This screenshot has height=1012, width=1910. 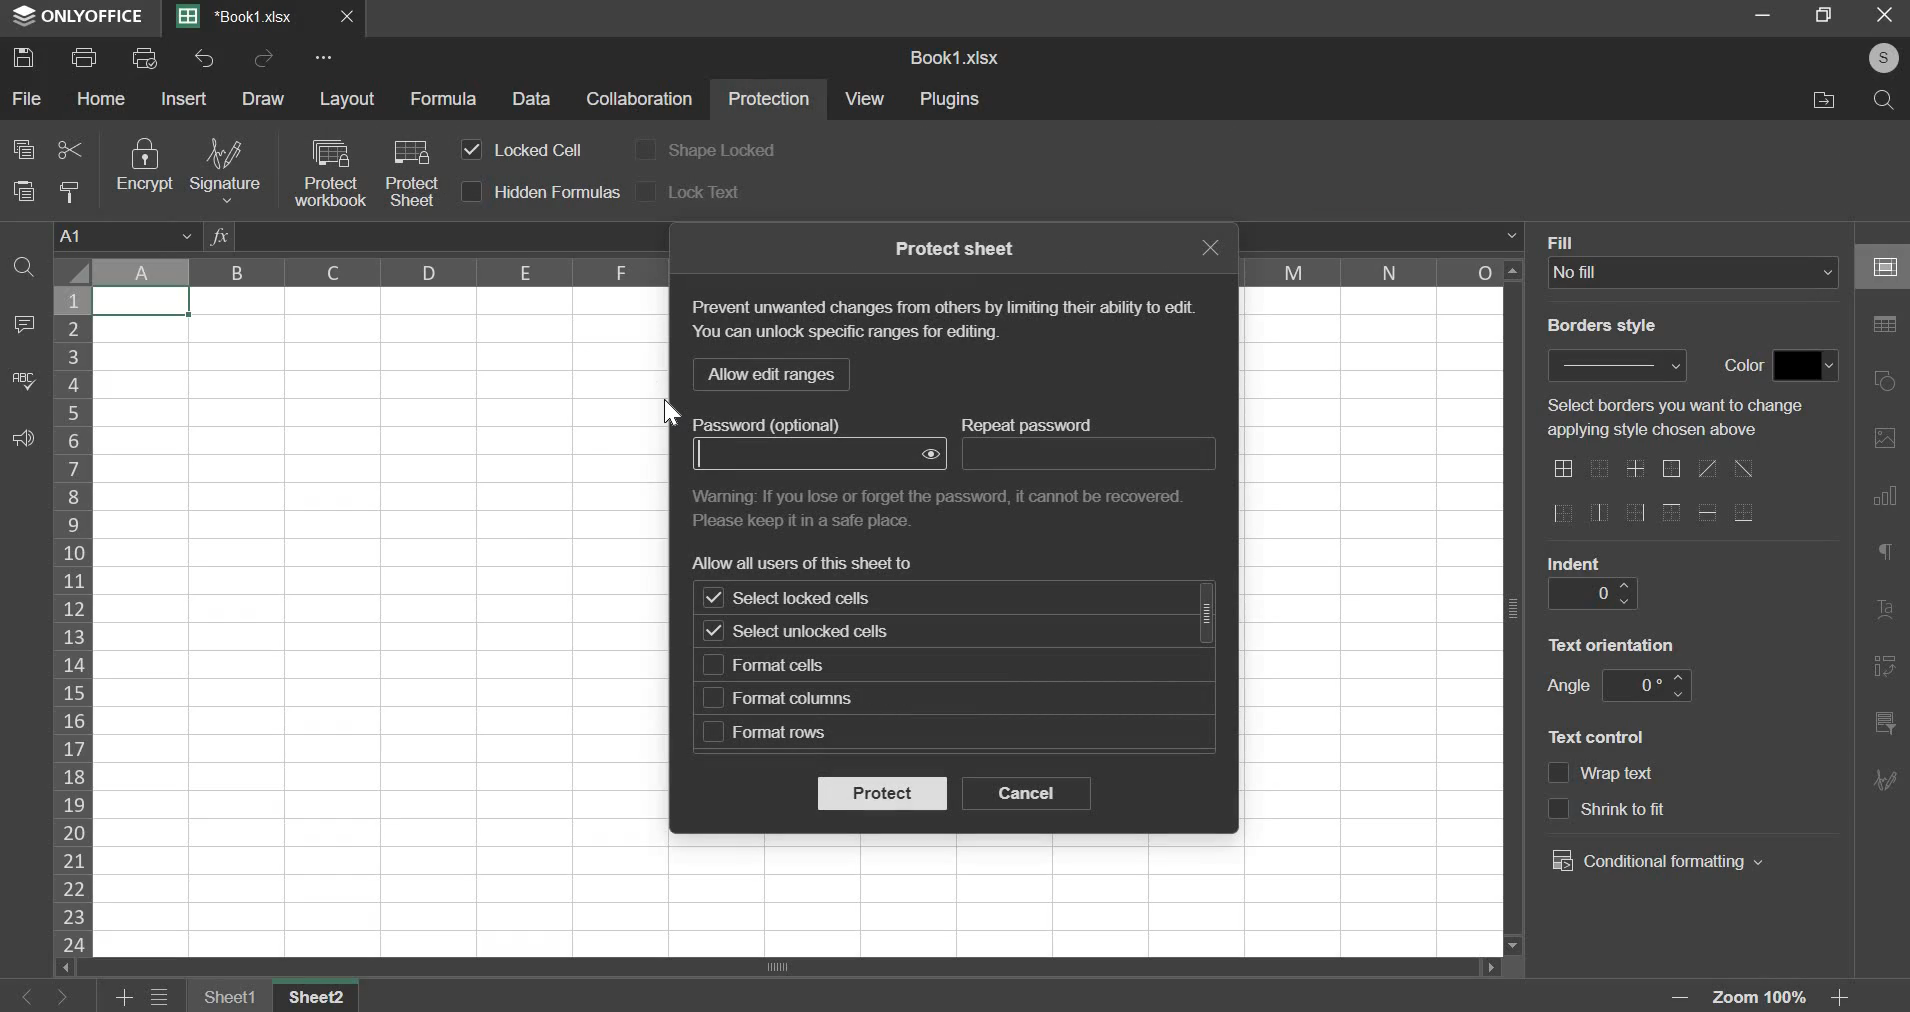 I want to click on border options, so click(x=1672, y=514).